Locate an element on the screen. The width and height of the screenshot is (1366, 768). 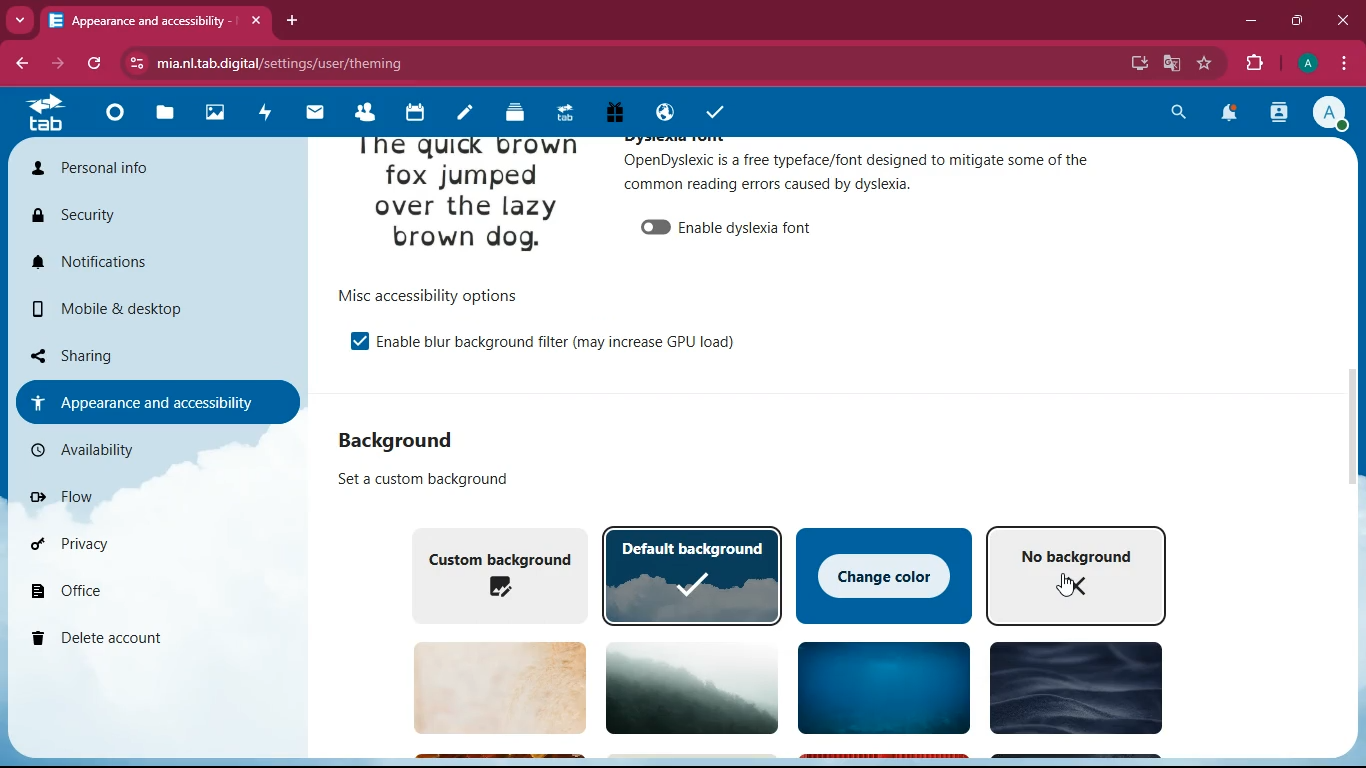
tab is located at coordinates (156, 20).